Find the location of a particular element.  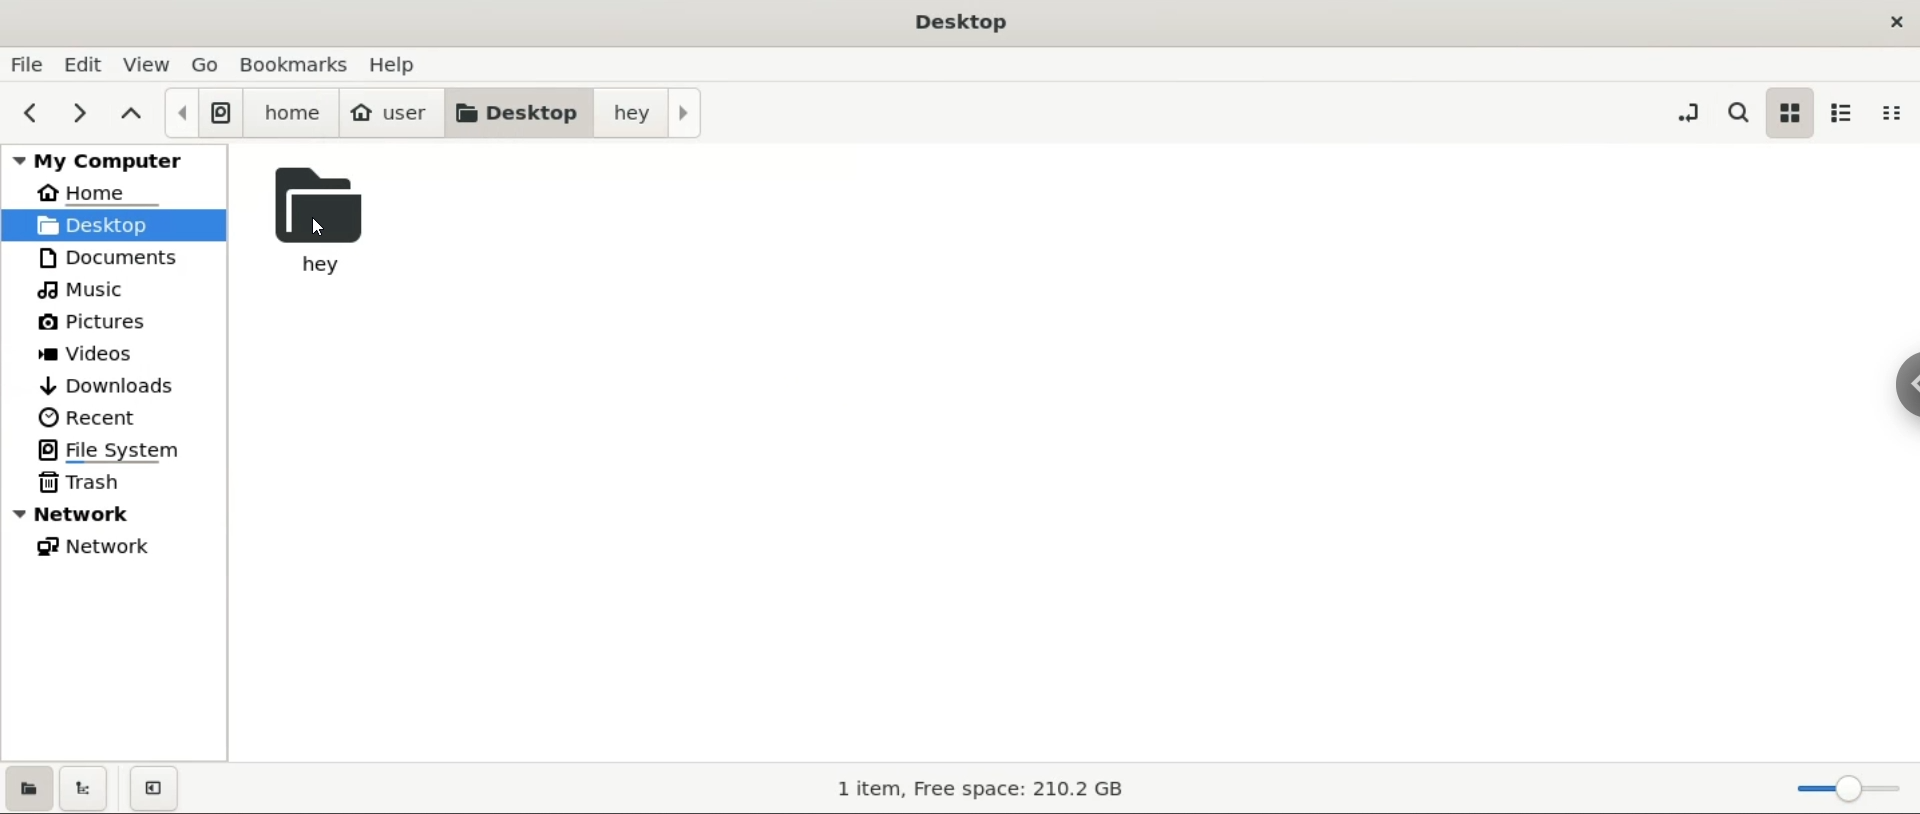

home is located at coordinates (294, 112).